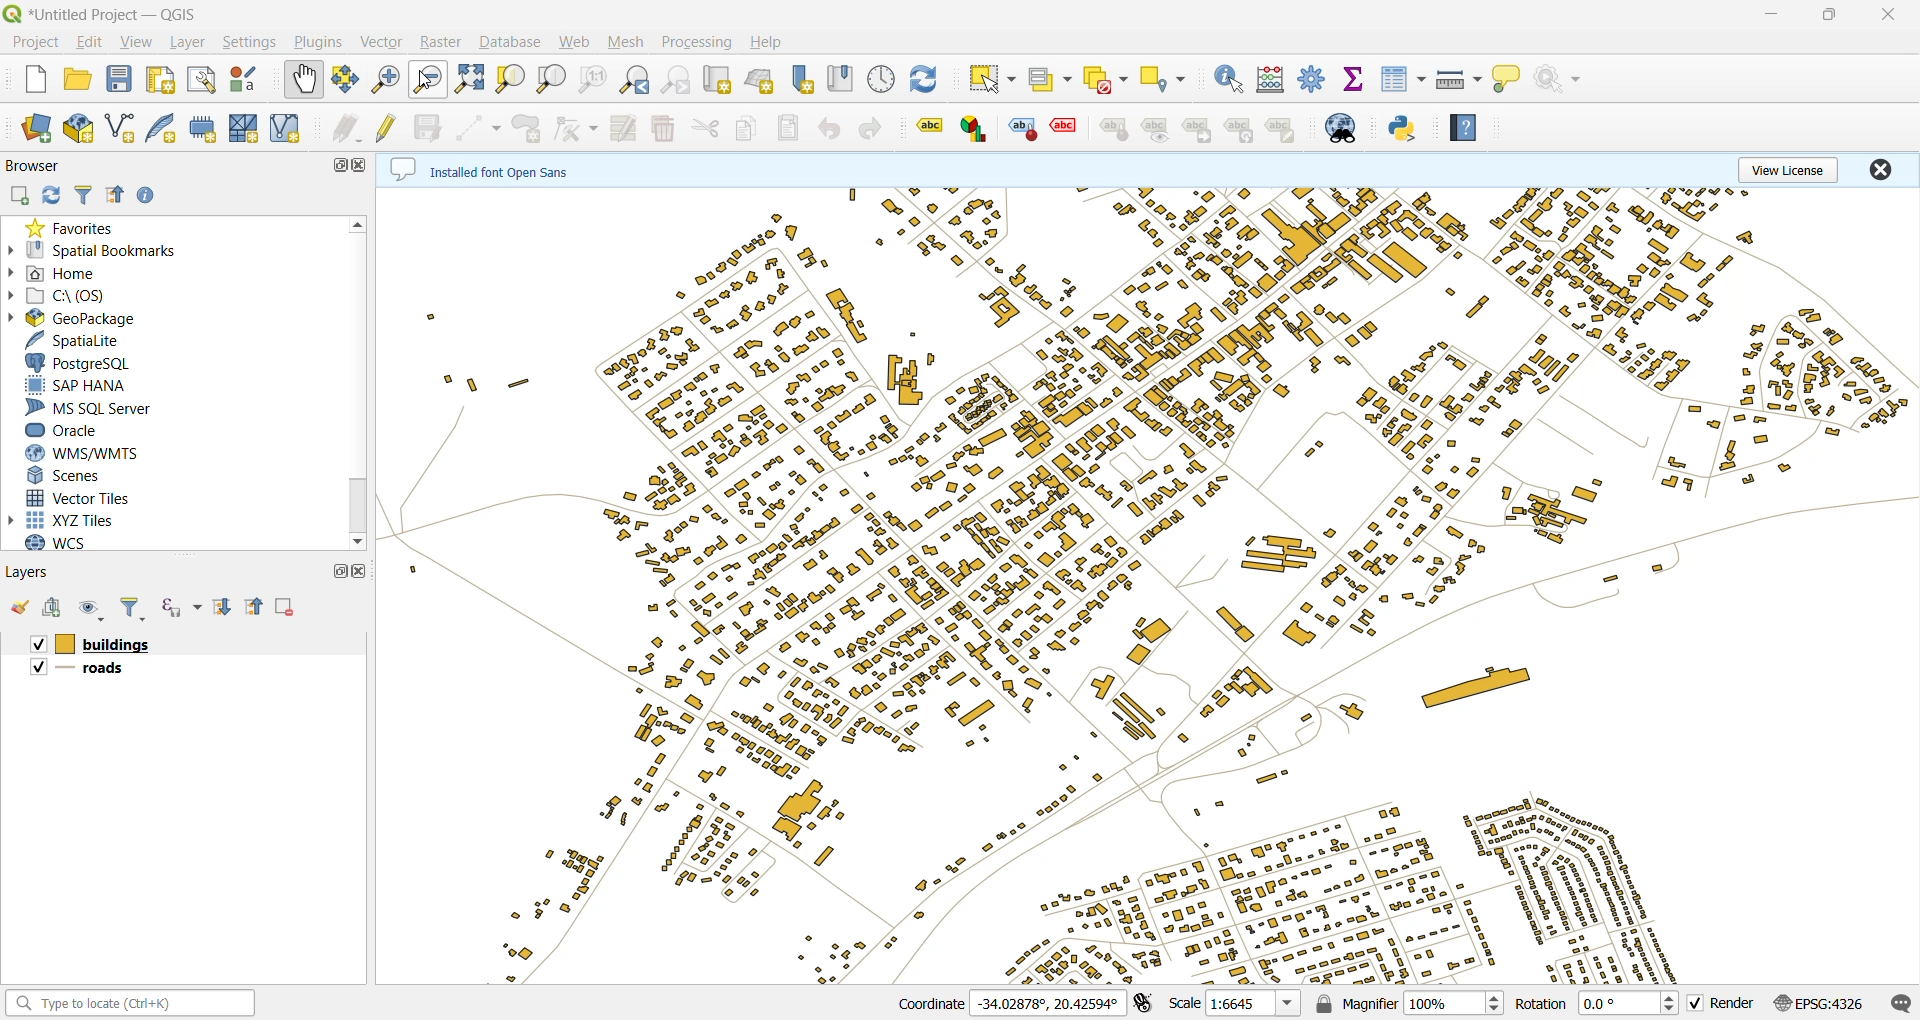 The height and width of the screenshot is (1020, 1920). Describe the element at coordinates (91, 611) in the screenshot. I see `manage map` at that location.